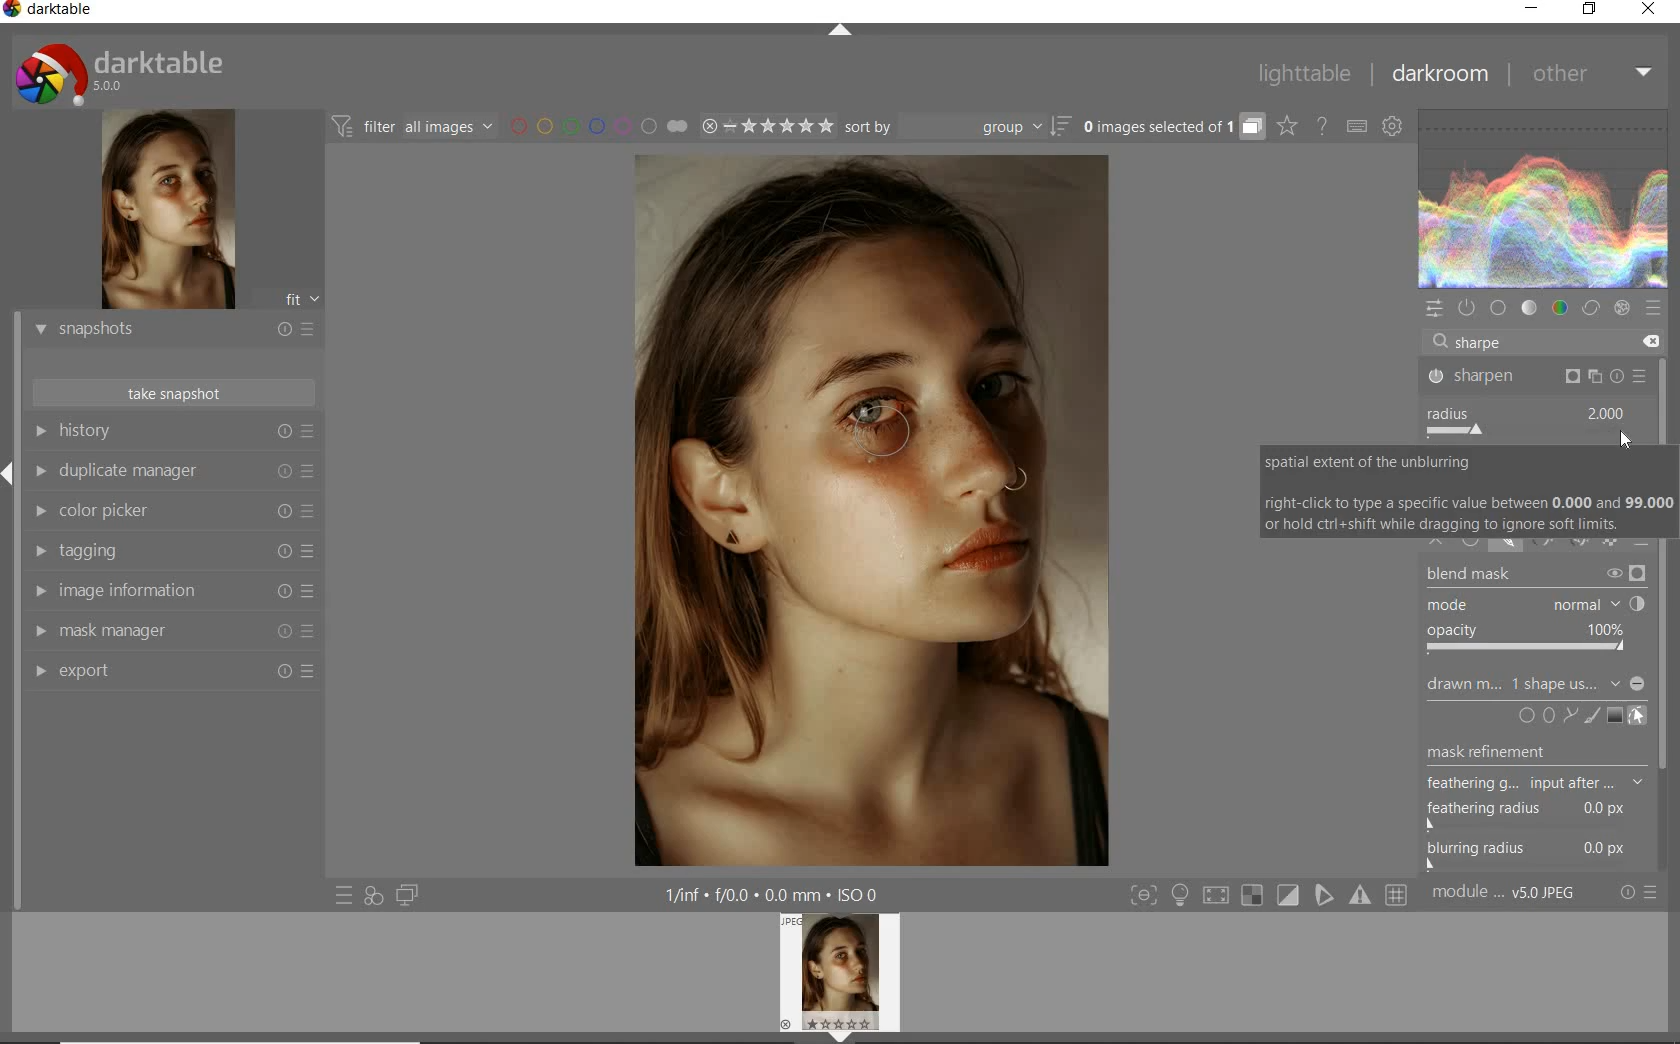 The image size is (1680, 1044). What do you see at coordinates (1544, 752) in the screenshot?
I see `MASK REFINEMENT` at bounding box center [1544, 752].